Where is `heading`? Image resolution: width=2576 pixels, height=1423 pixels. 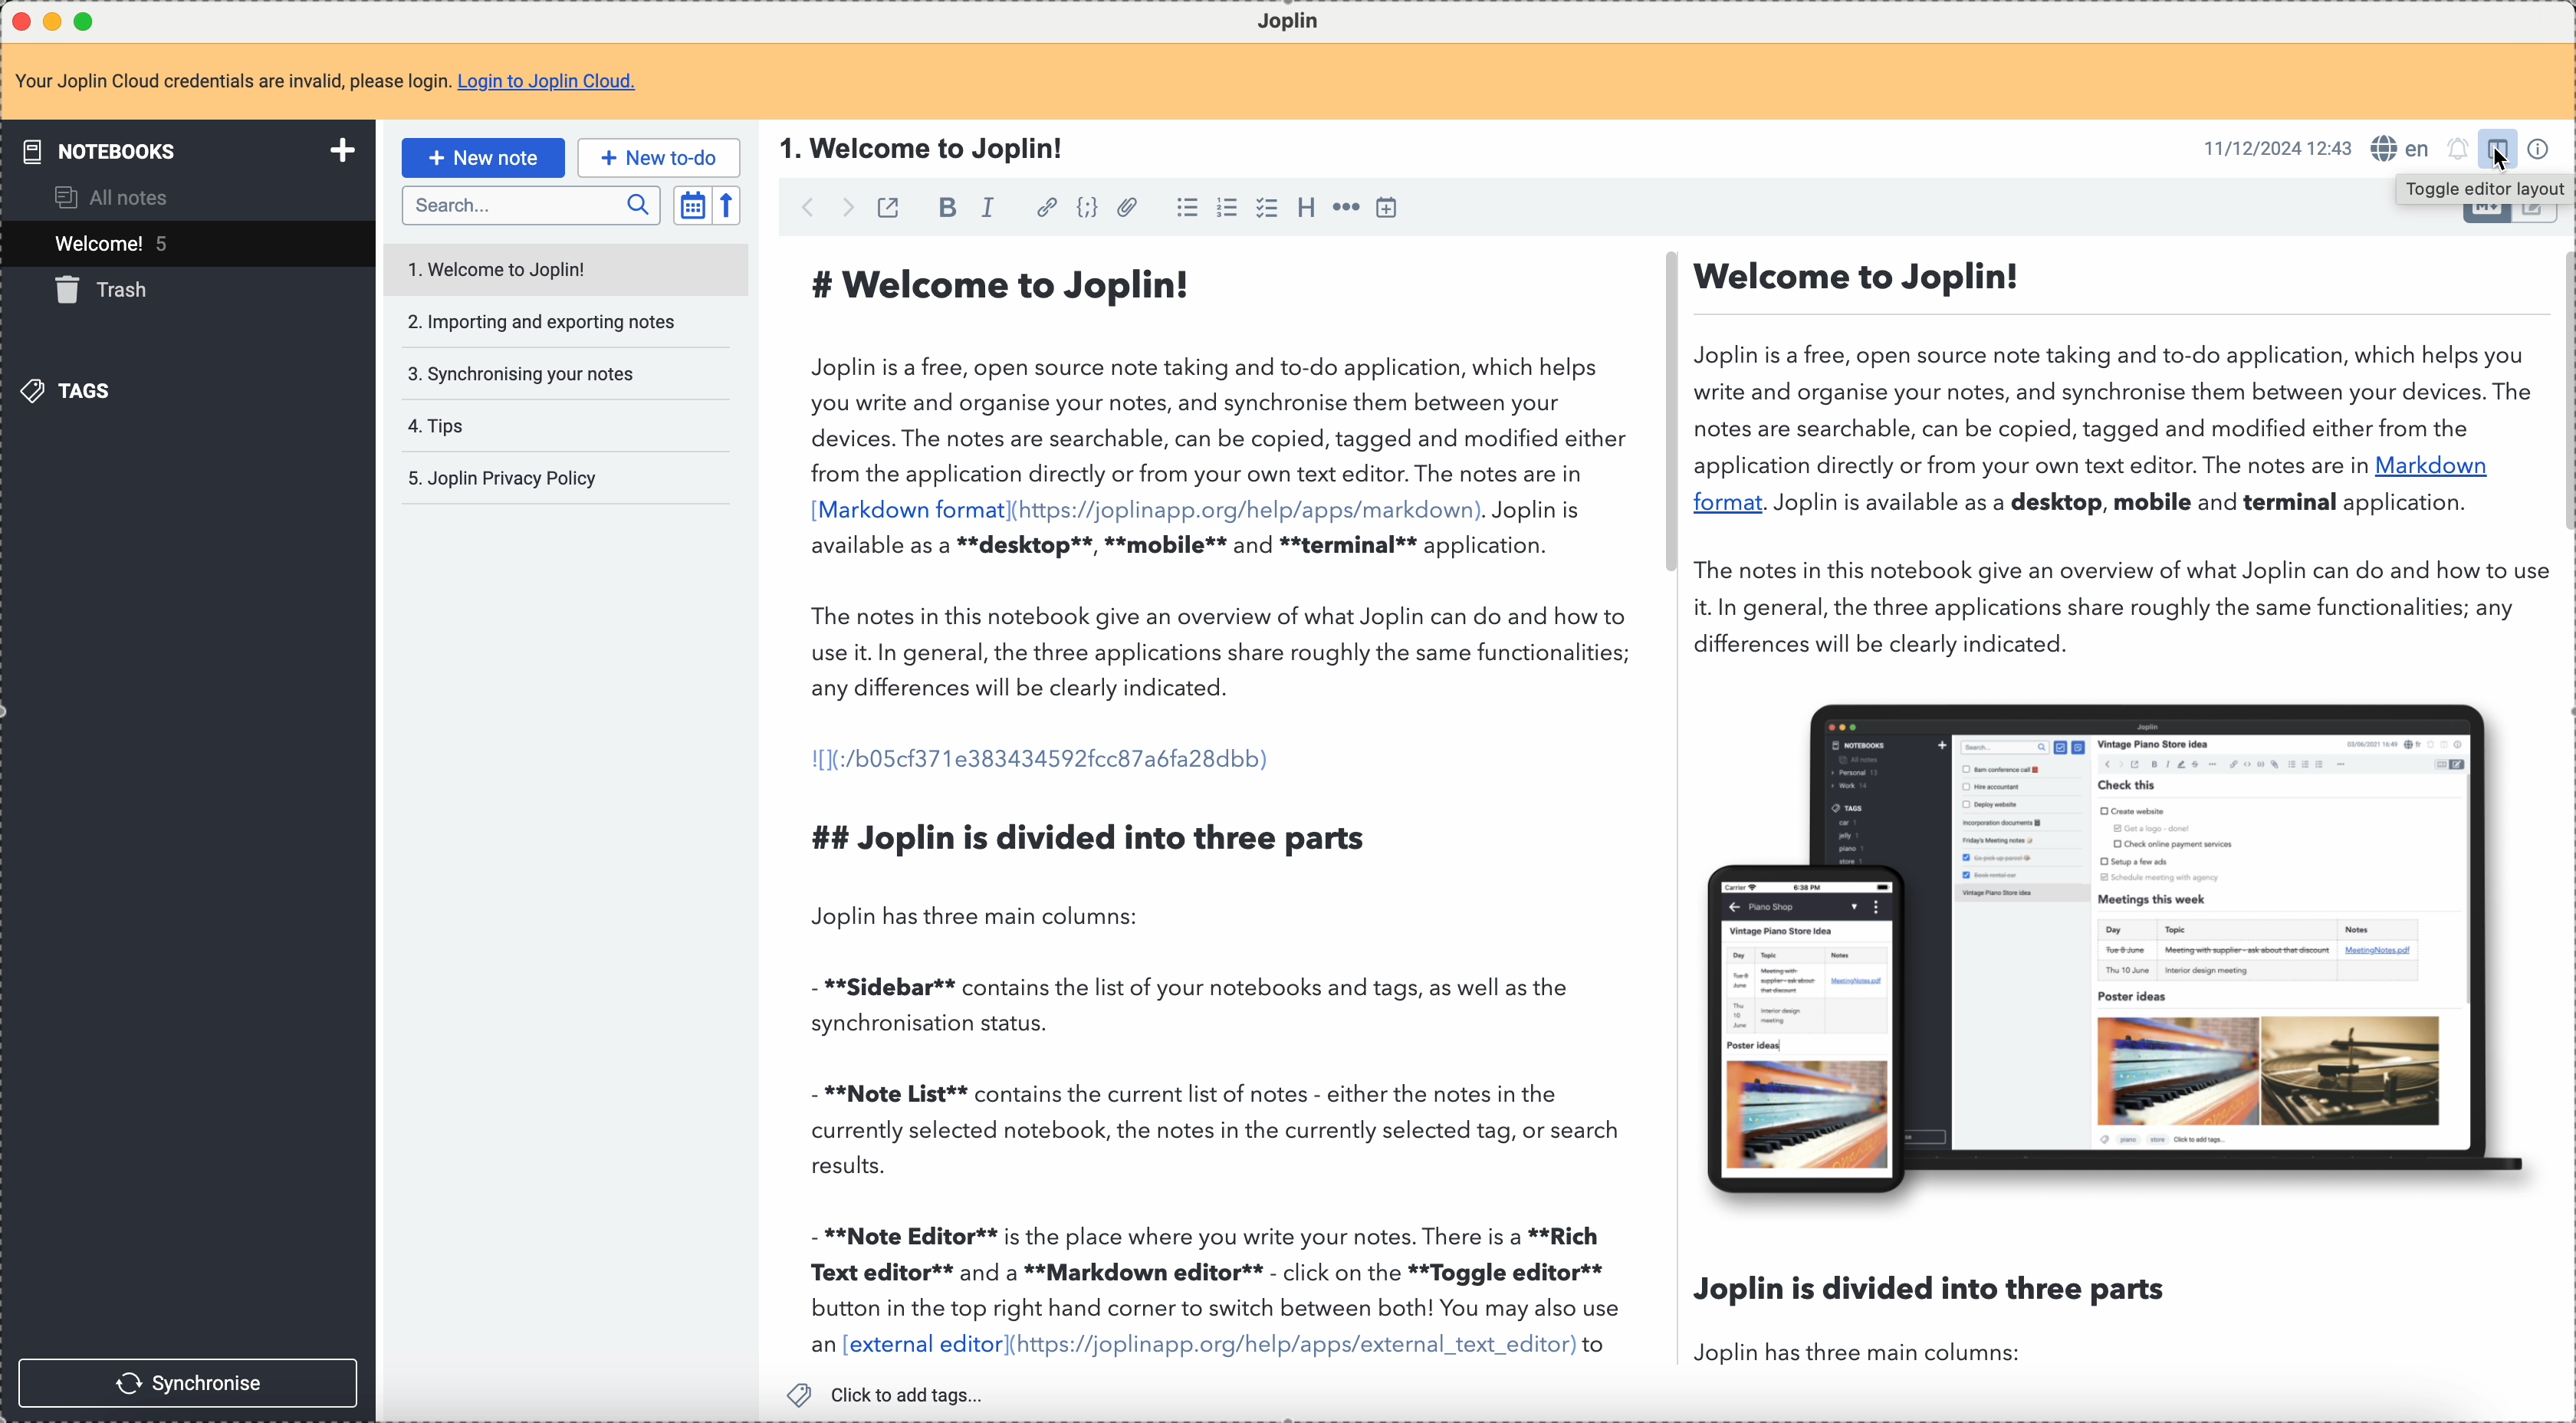 heading is located at coordinates (1309, 210).